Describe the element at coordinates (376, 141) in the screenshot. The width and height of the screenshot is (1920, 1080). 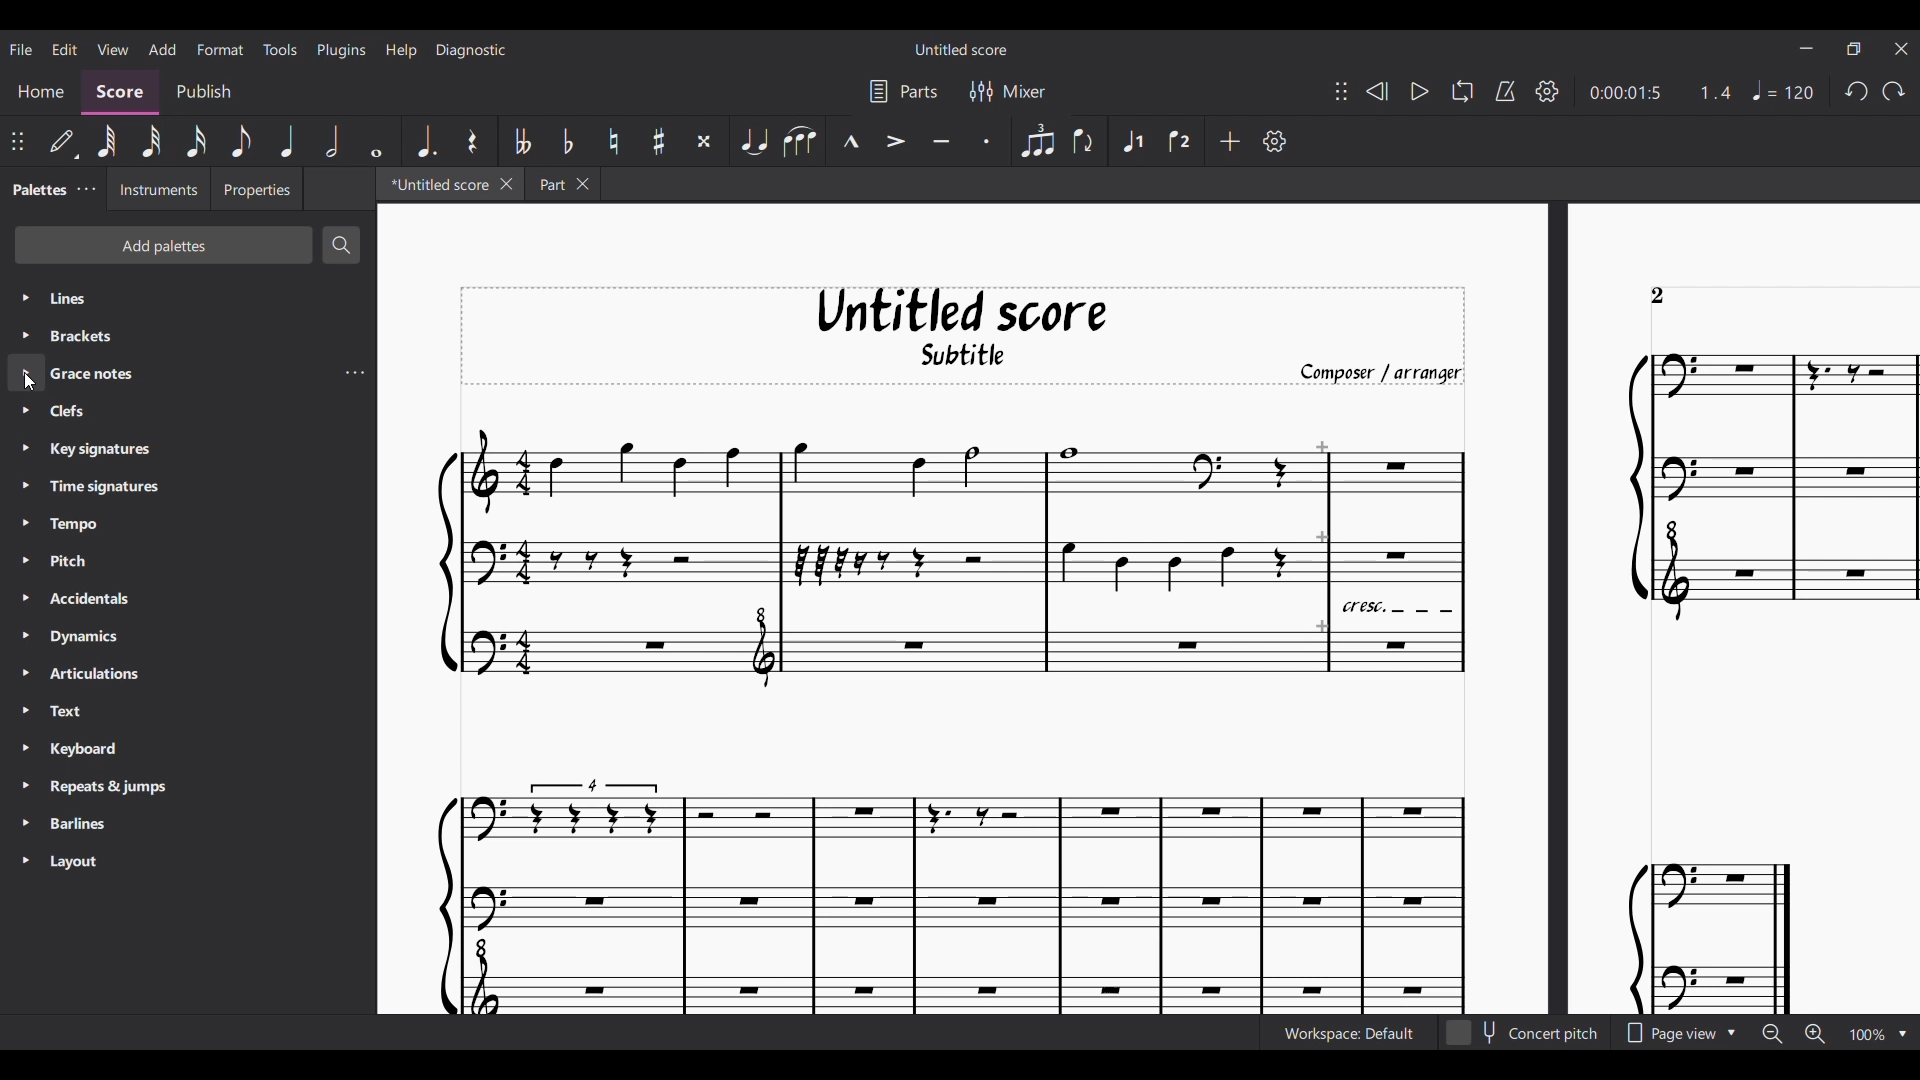
I see `Whole note` at that location.